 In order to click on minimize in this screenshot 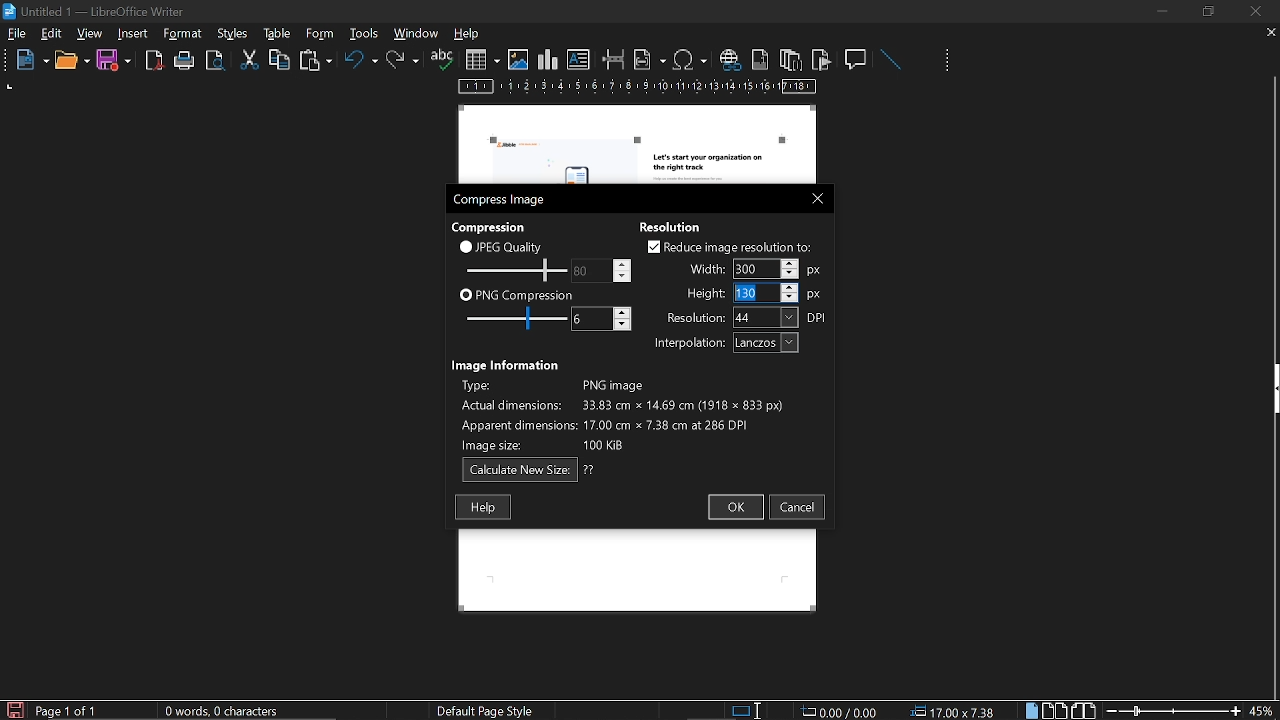, I will do `click(1162, 11)`.